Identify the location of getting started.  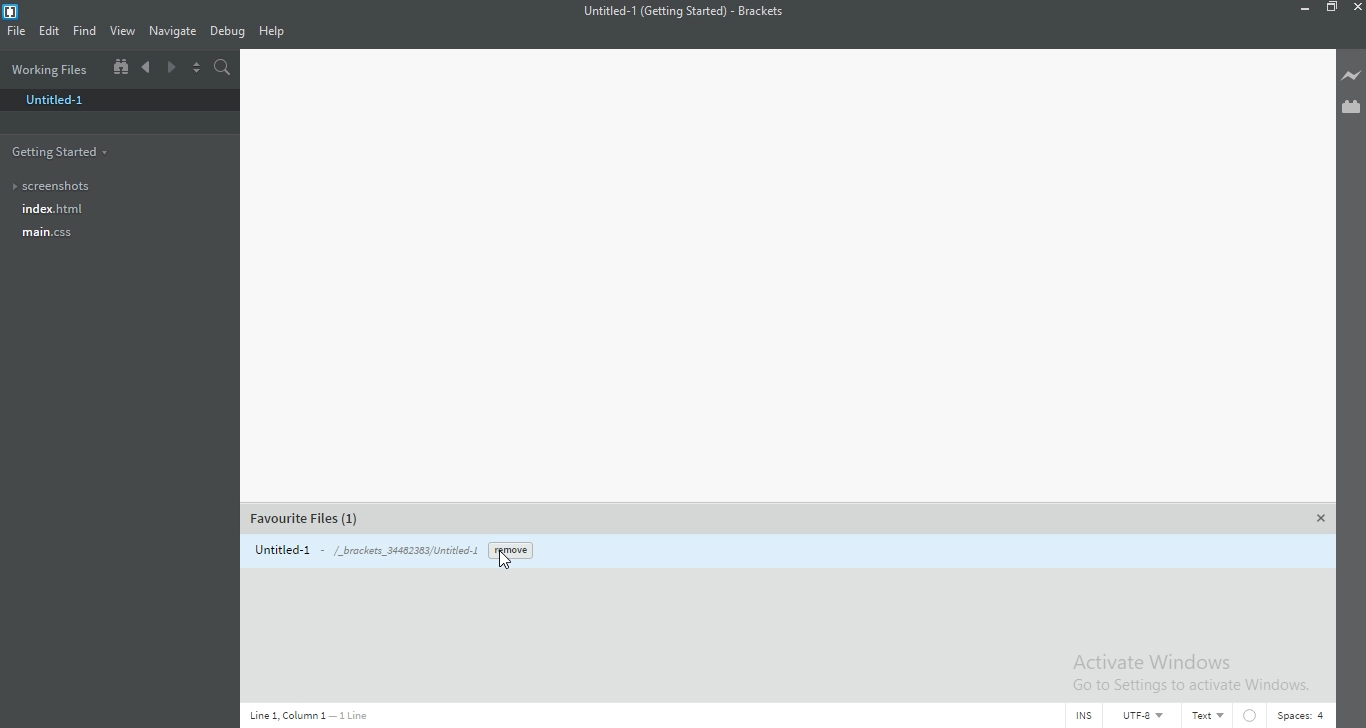
(116, 148).